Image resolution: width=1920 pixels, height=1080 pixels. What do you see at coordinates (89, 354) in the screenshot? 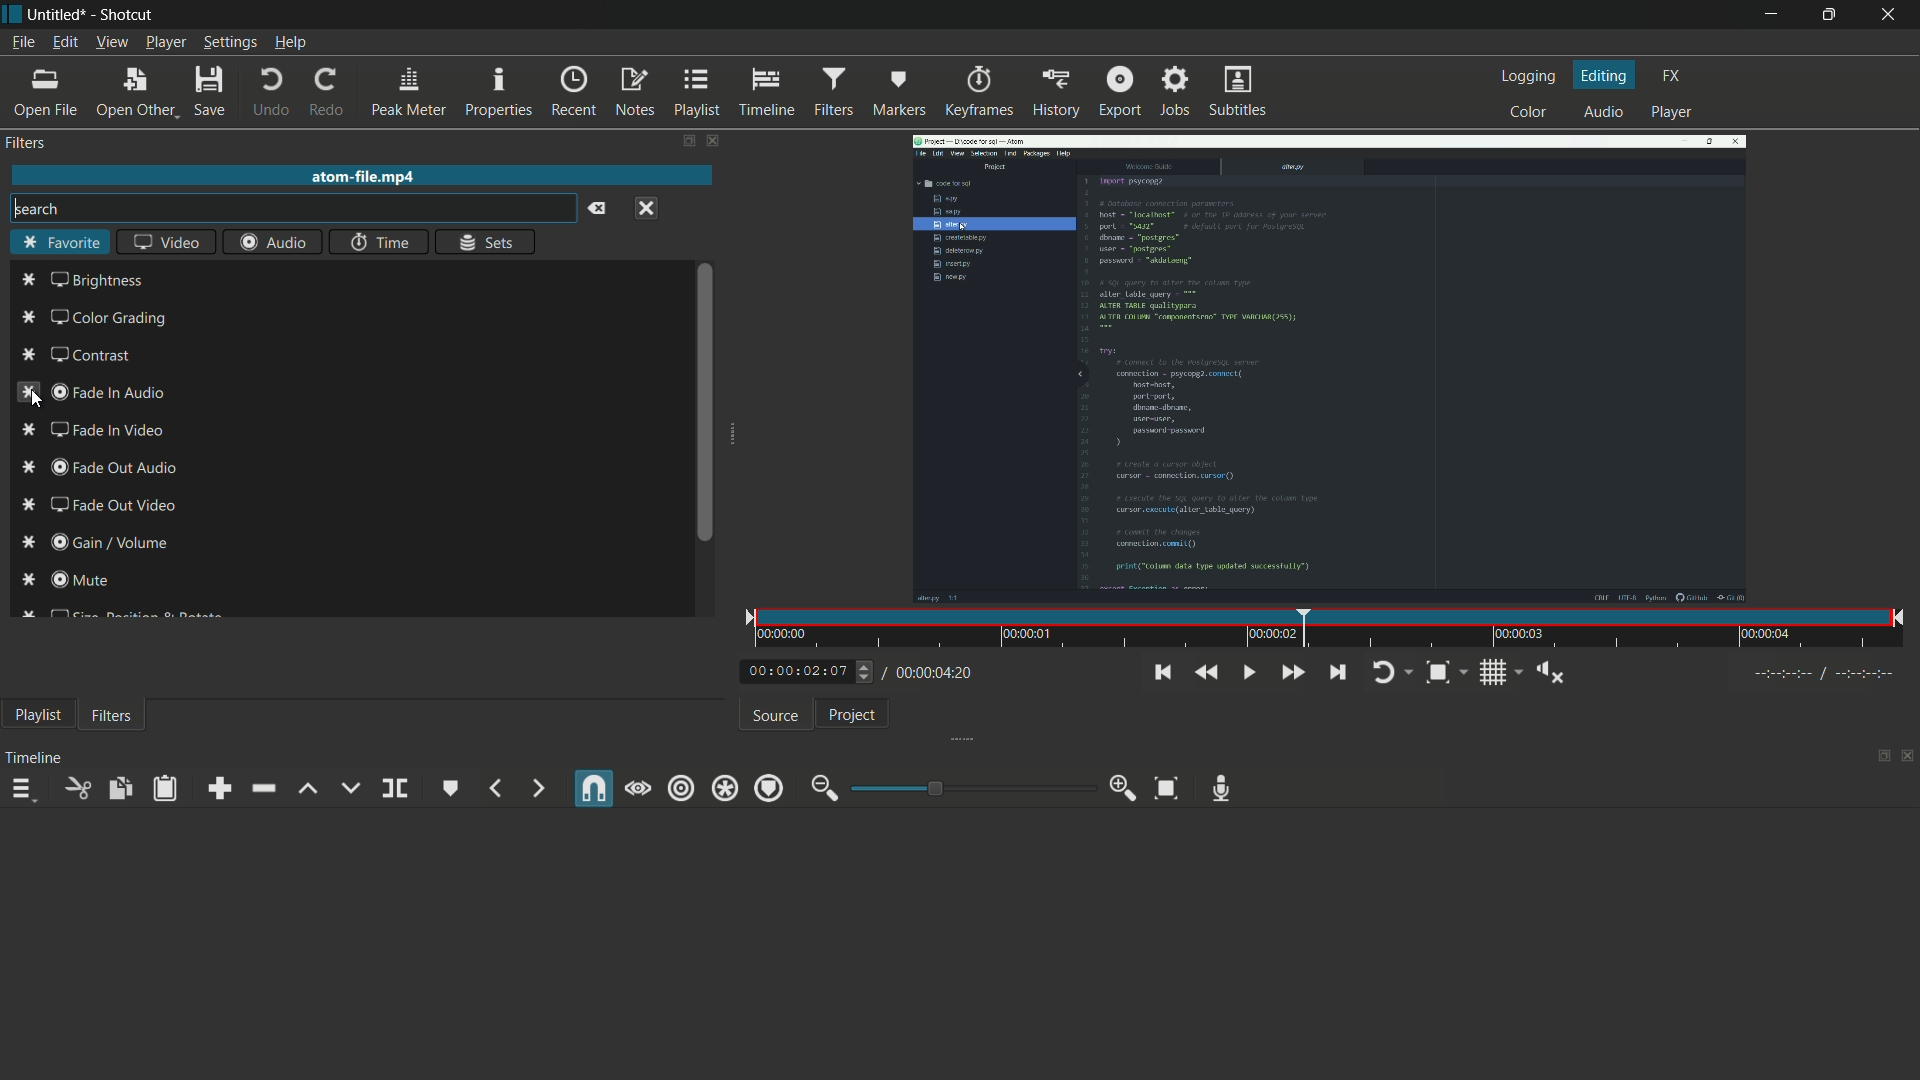
I see `contrast` at bounding box center [89, 354].